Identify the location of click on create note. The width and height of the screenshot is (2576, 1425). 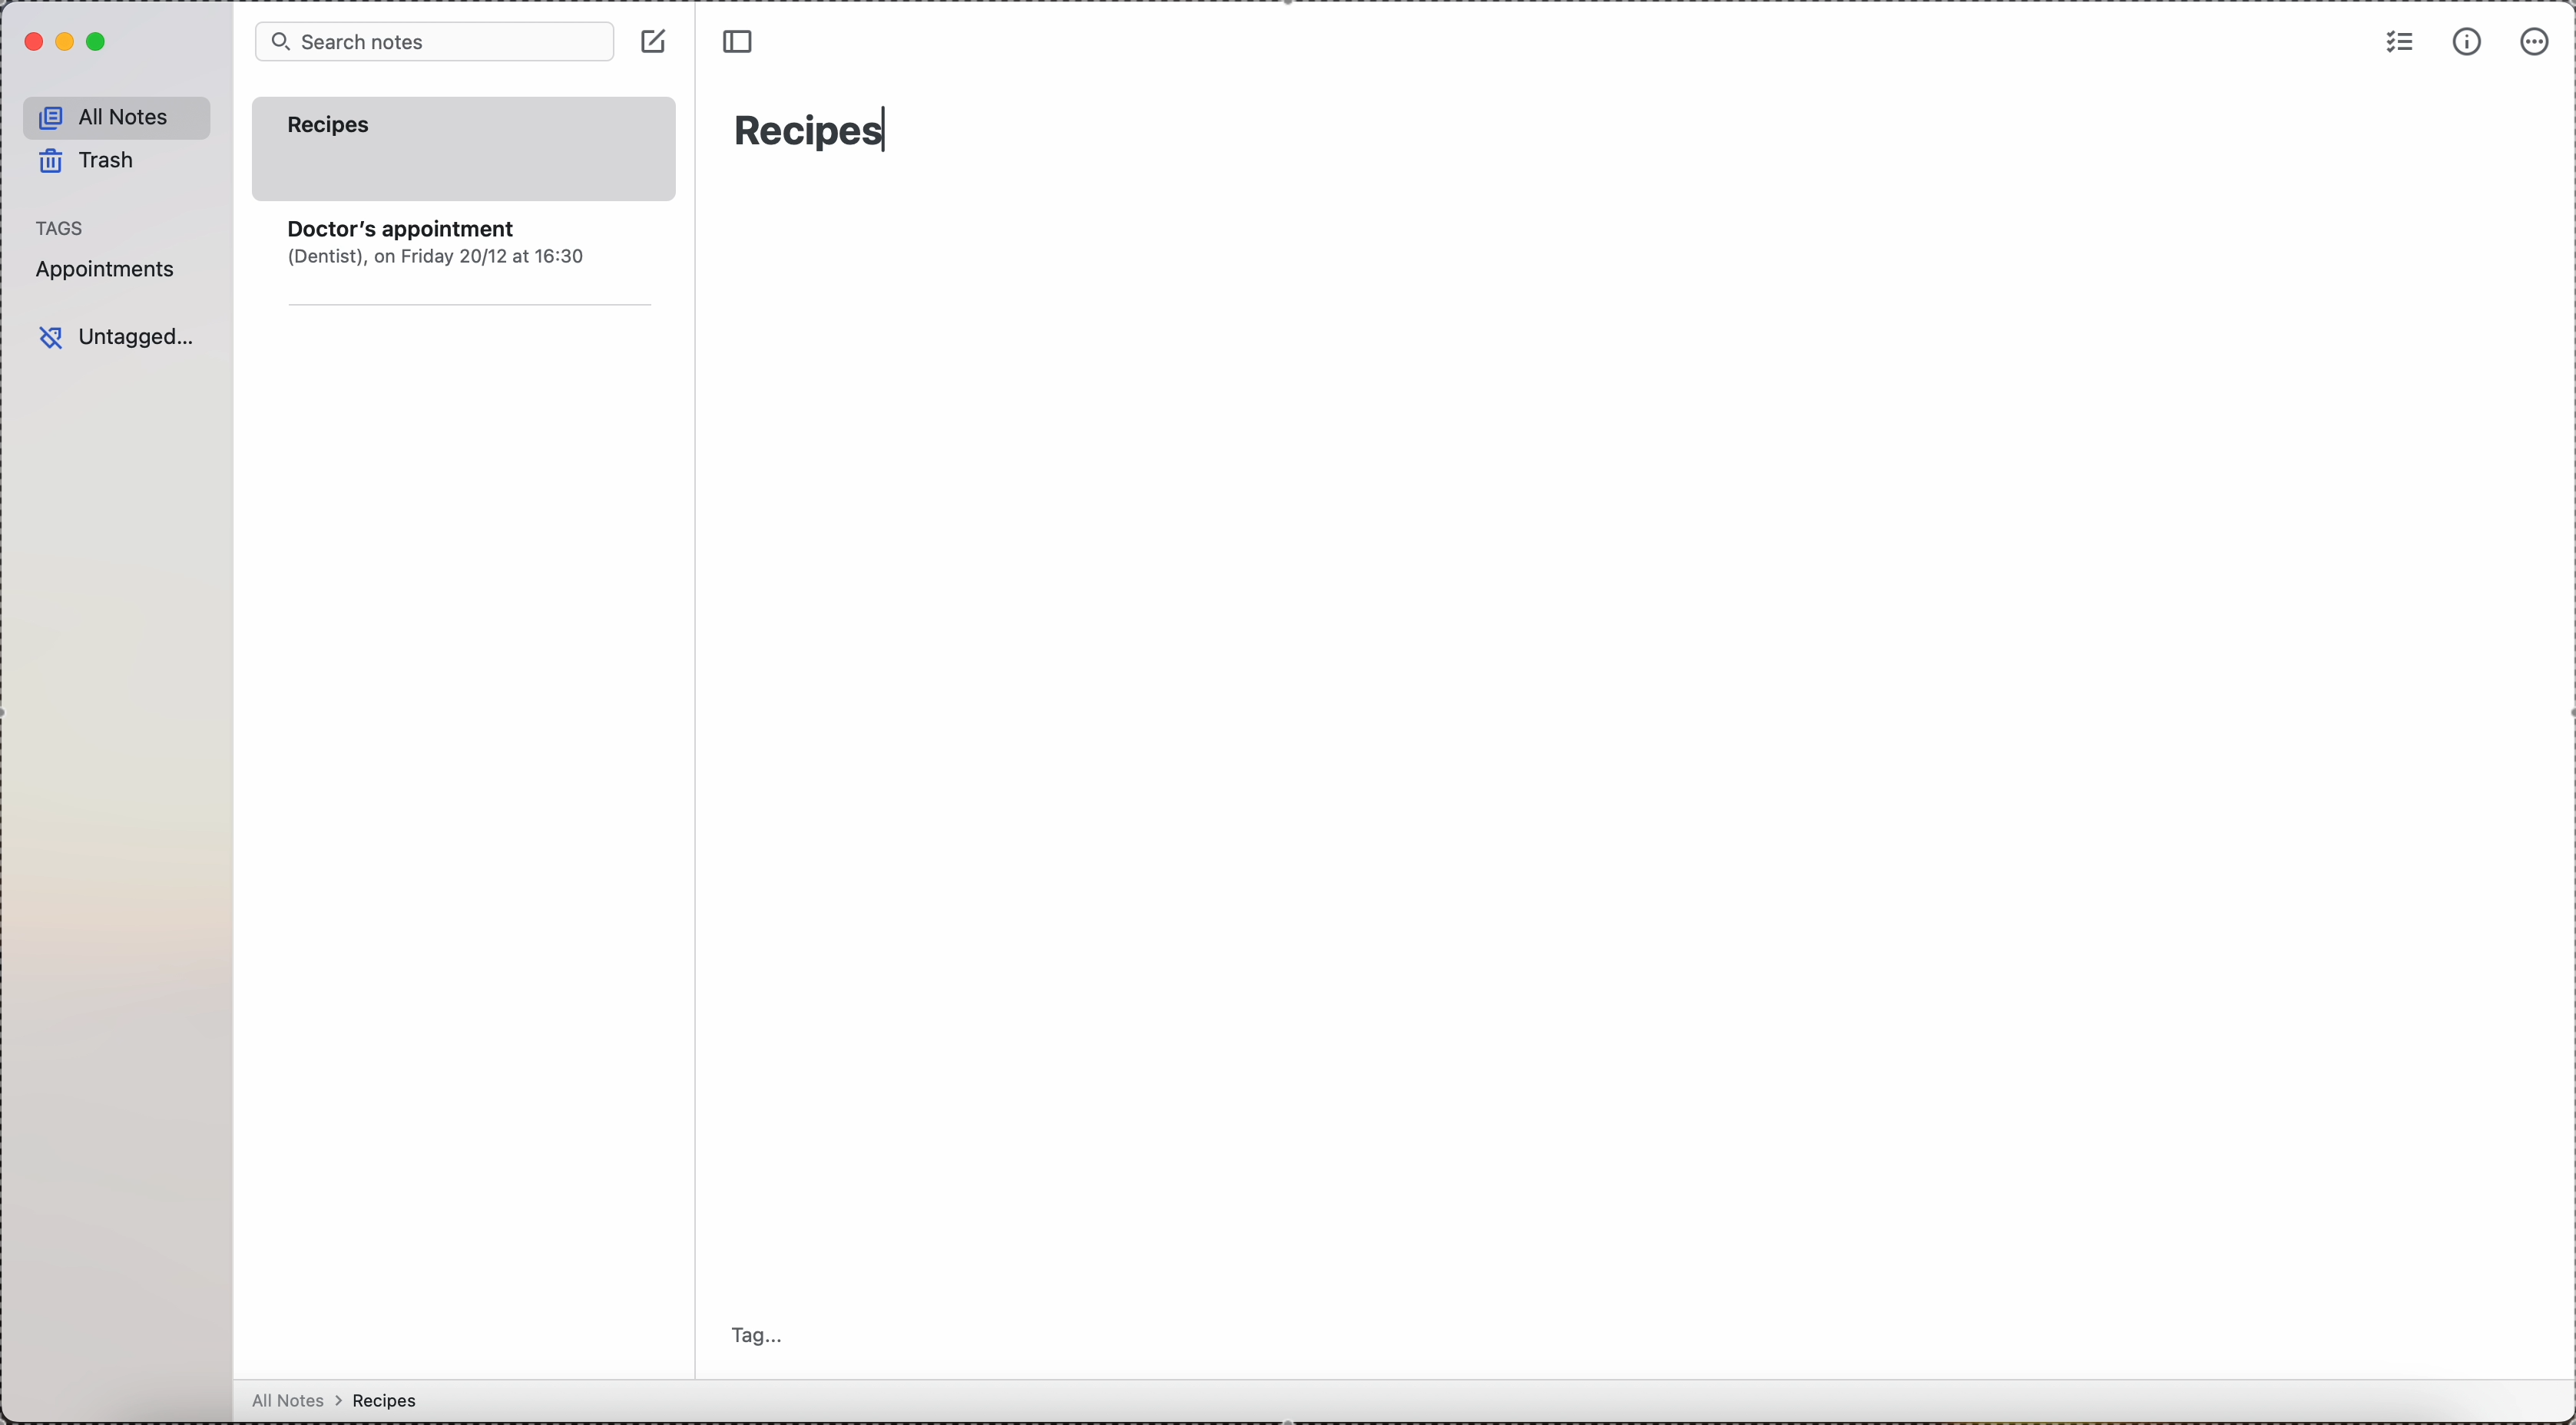
(652, 42).